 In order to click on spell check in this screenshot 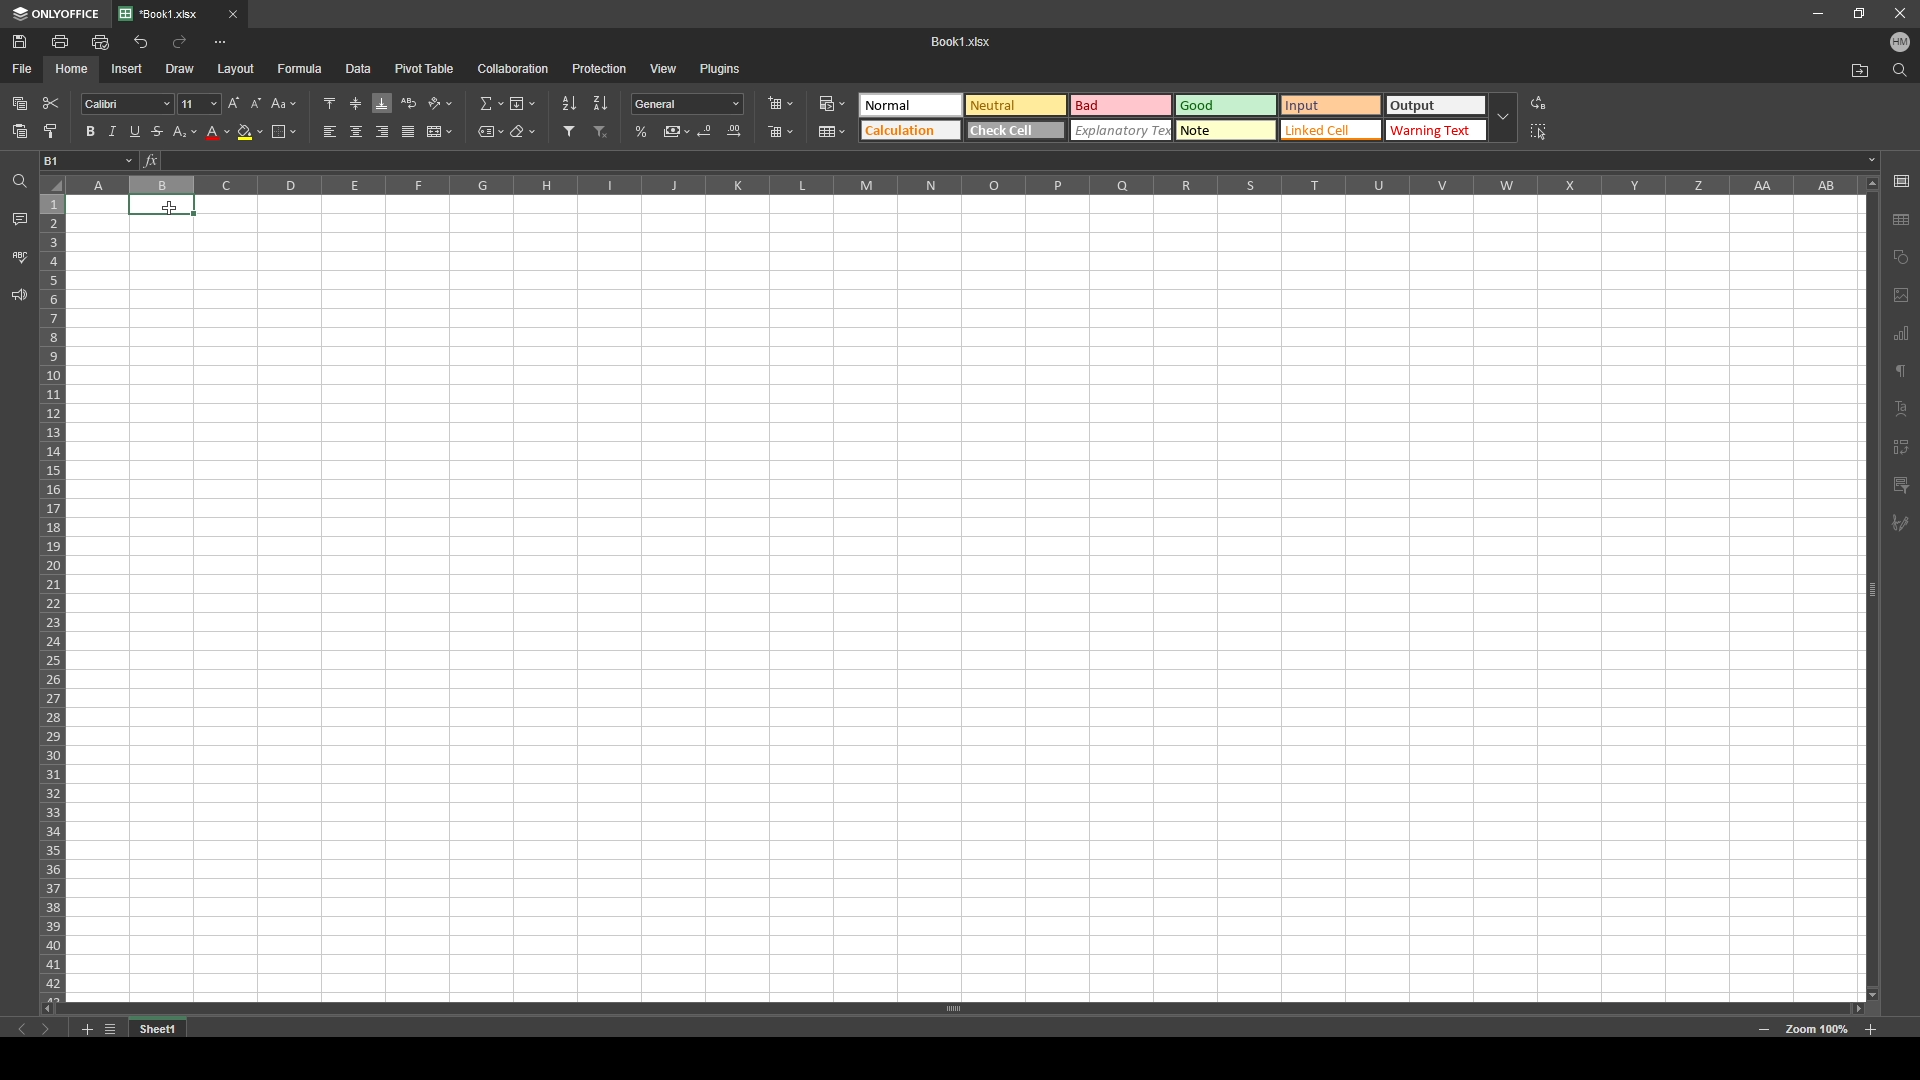, I will do `click(19, 257)`.